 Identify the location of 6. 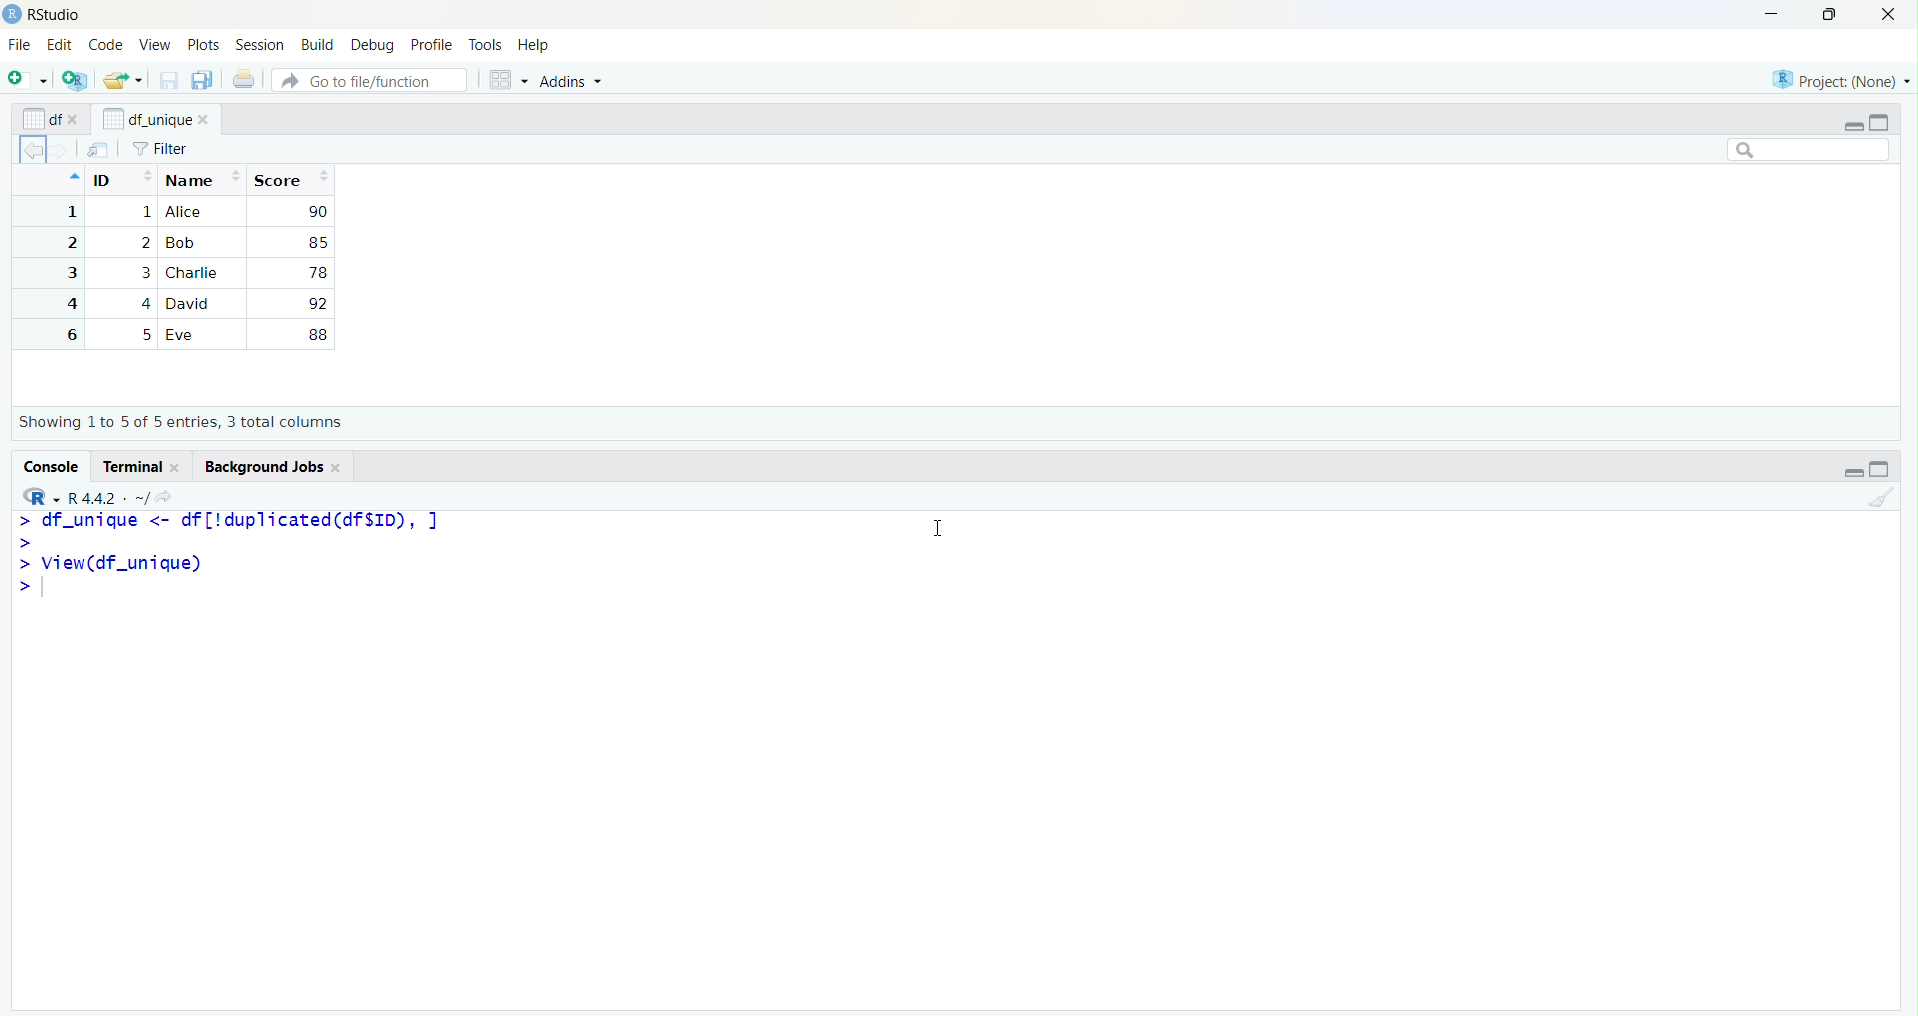
(68, 365).